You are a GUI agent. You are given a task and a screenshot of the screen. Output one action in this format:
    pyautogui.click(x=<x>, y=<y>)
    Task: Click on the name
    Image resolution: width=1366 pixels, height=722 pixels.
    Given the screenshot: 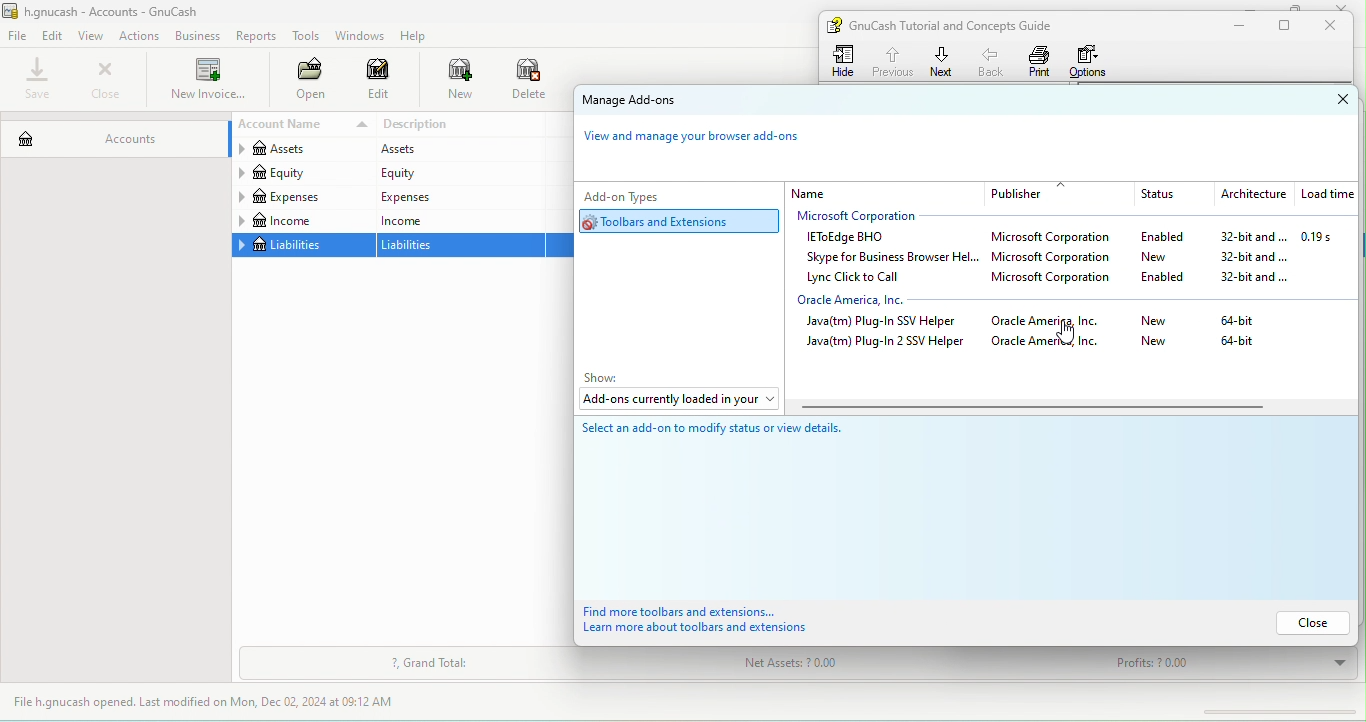 What is the action you would take?
    pyautogui.click(x=884, y=193)
    